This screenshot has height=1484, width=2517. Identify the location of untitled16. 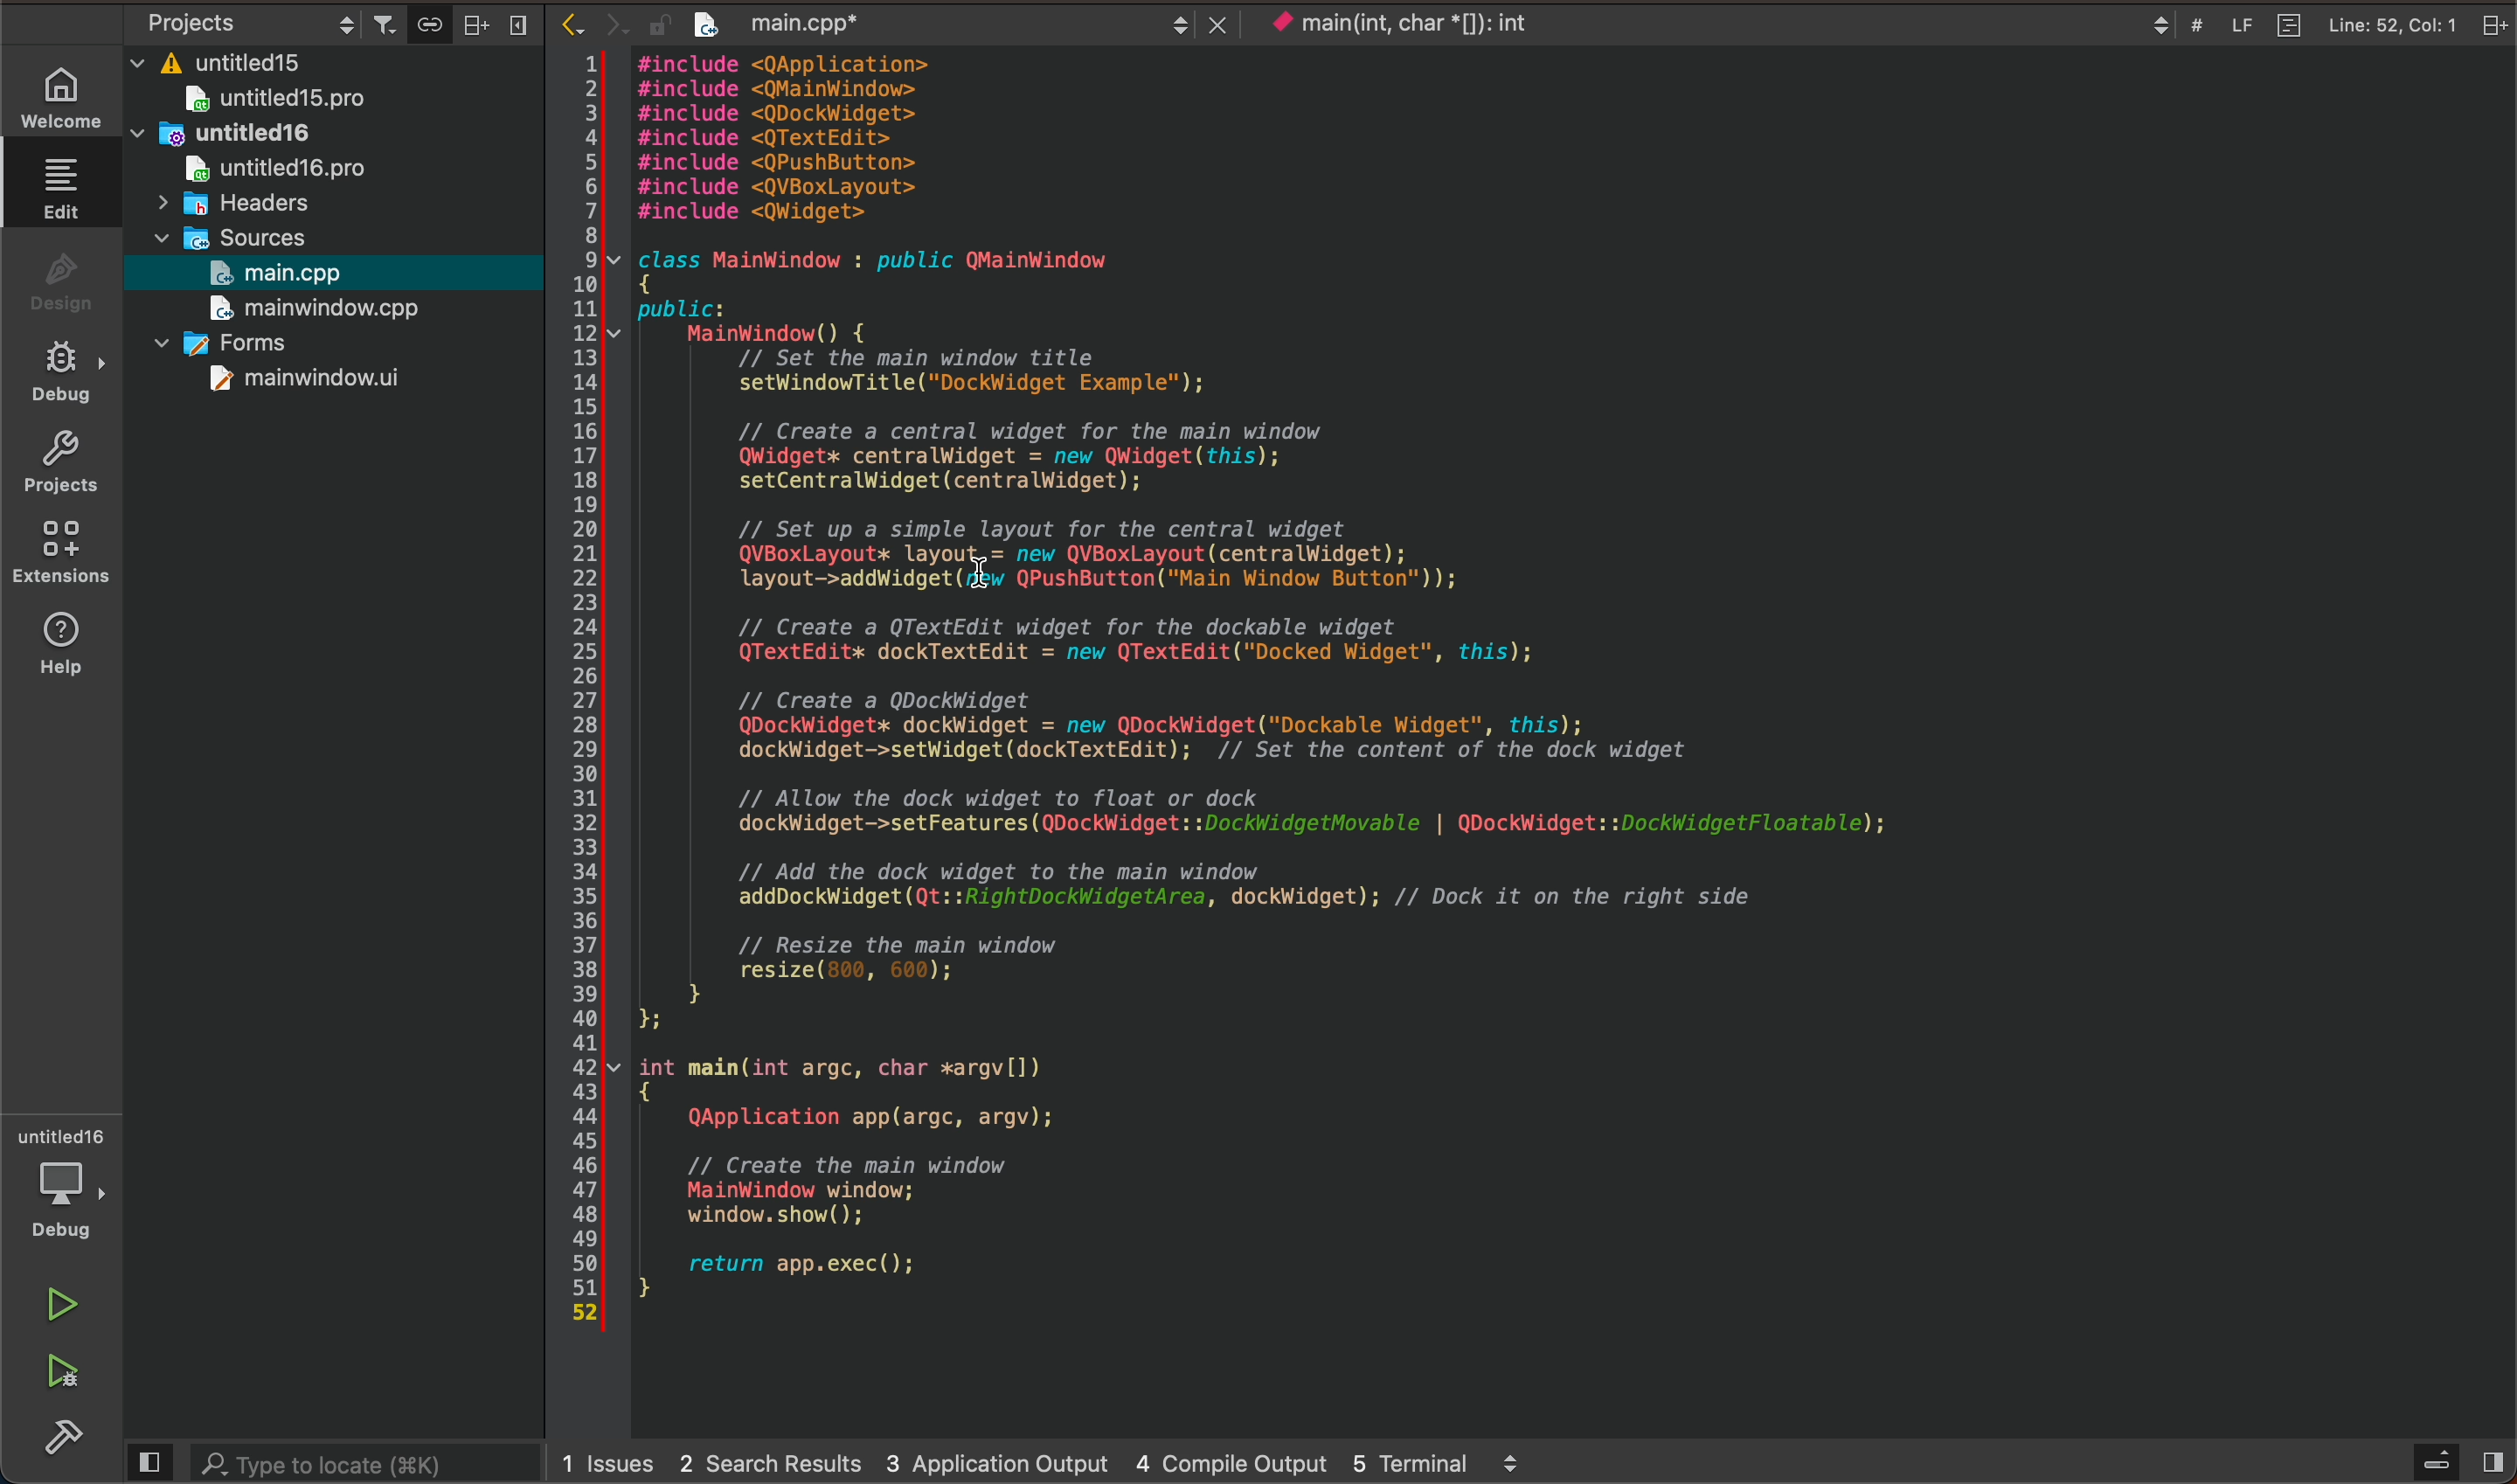
(229, 132).